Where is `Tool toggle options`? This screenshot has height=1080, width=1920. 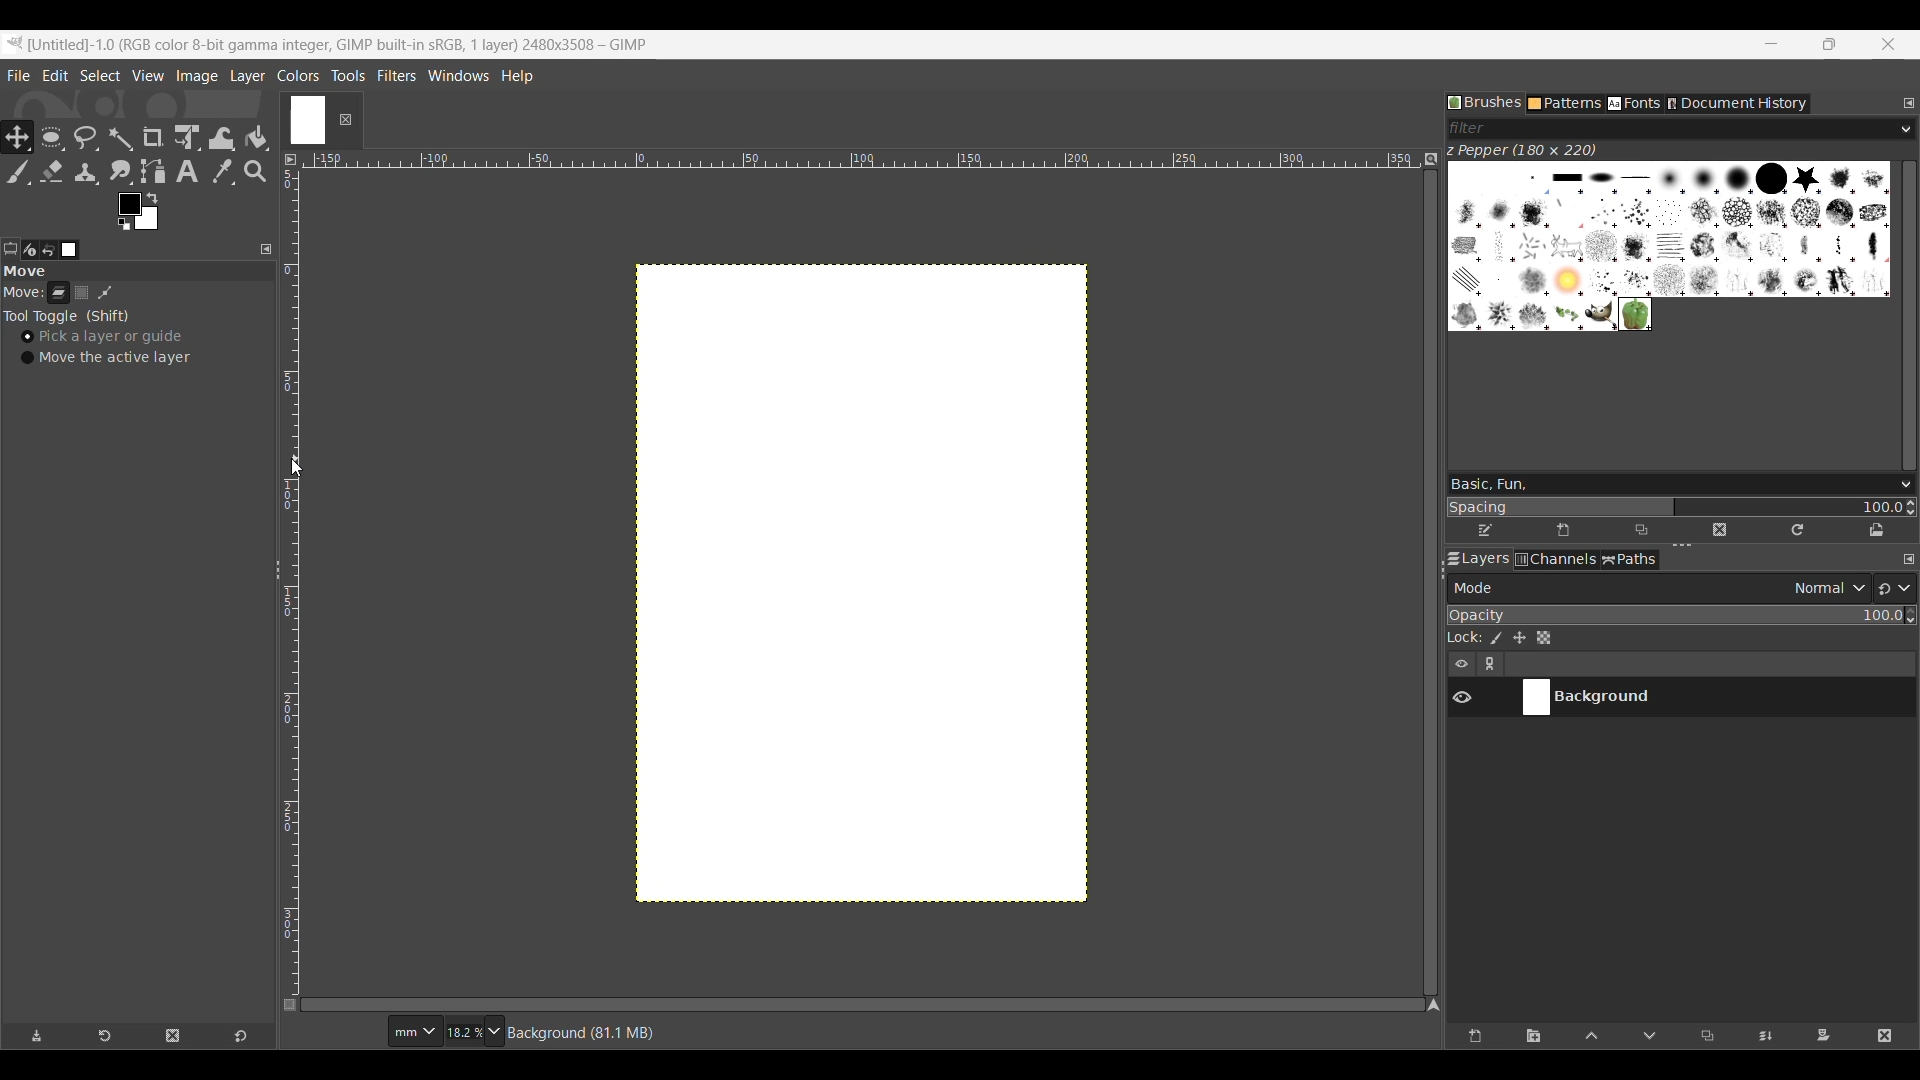
Tool toggle options is located at coordinates (66, 317).